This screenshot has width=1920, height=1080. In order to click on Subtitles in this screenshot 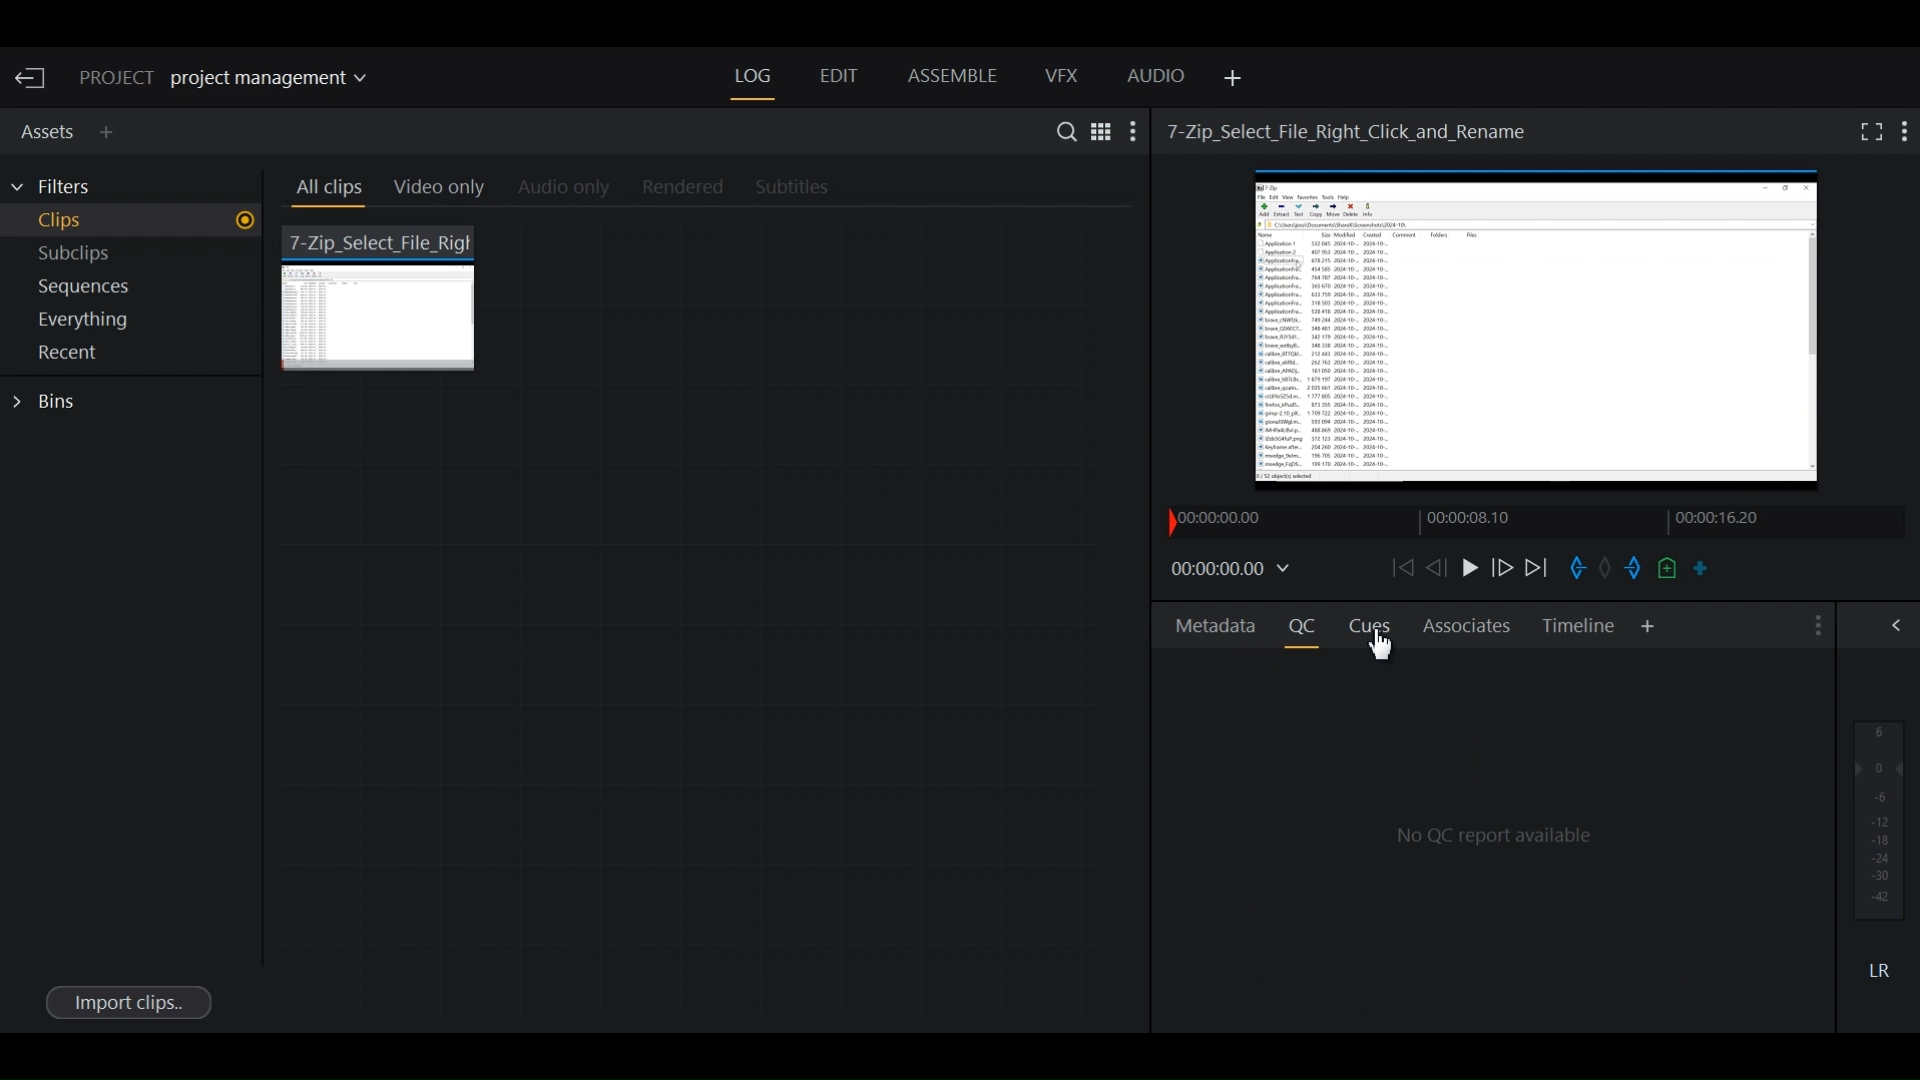, I will do `click(804, 189)`.